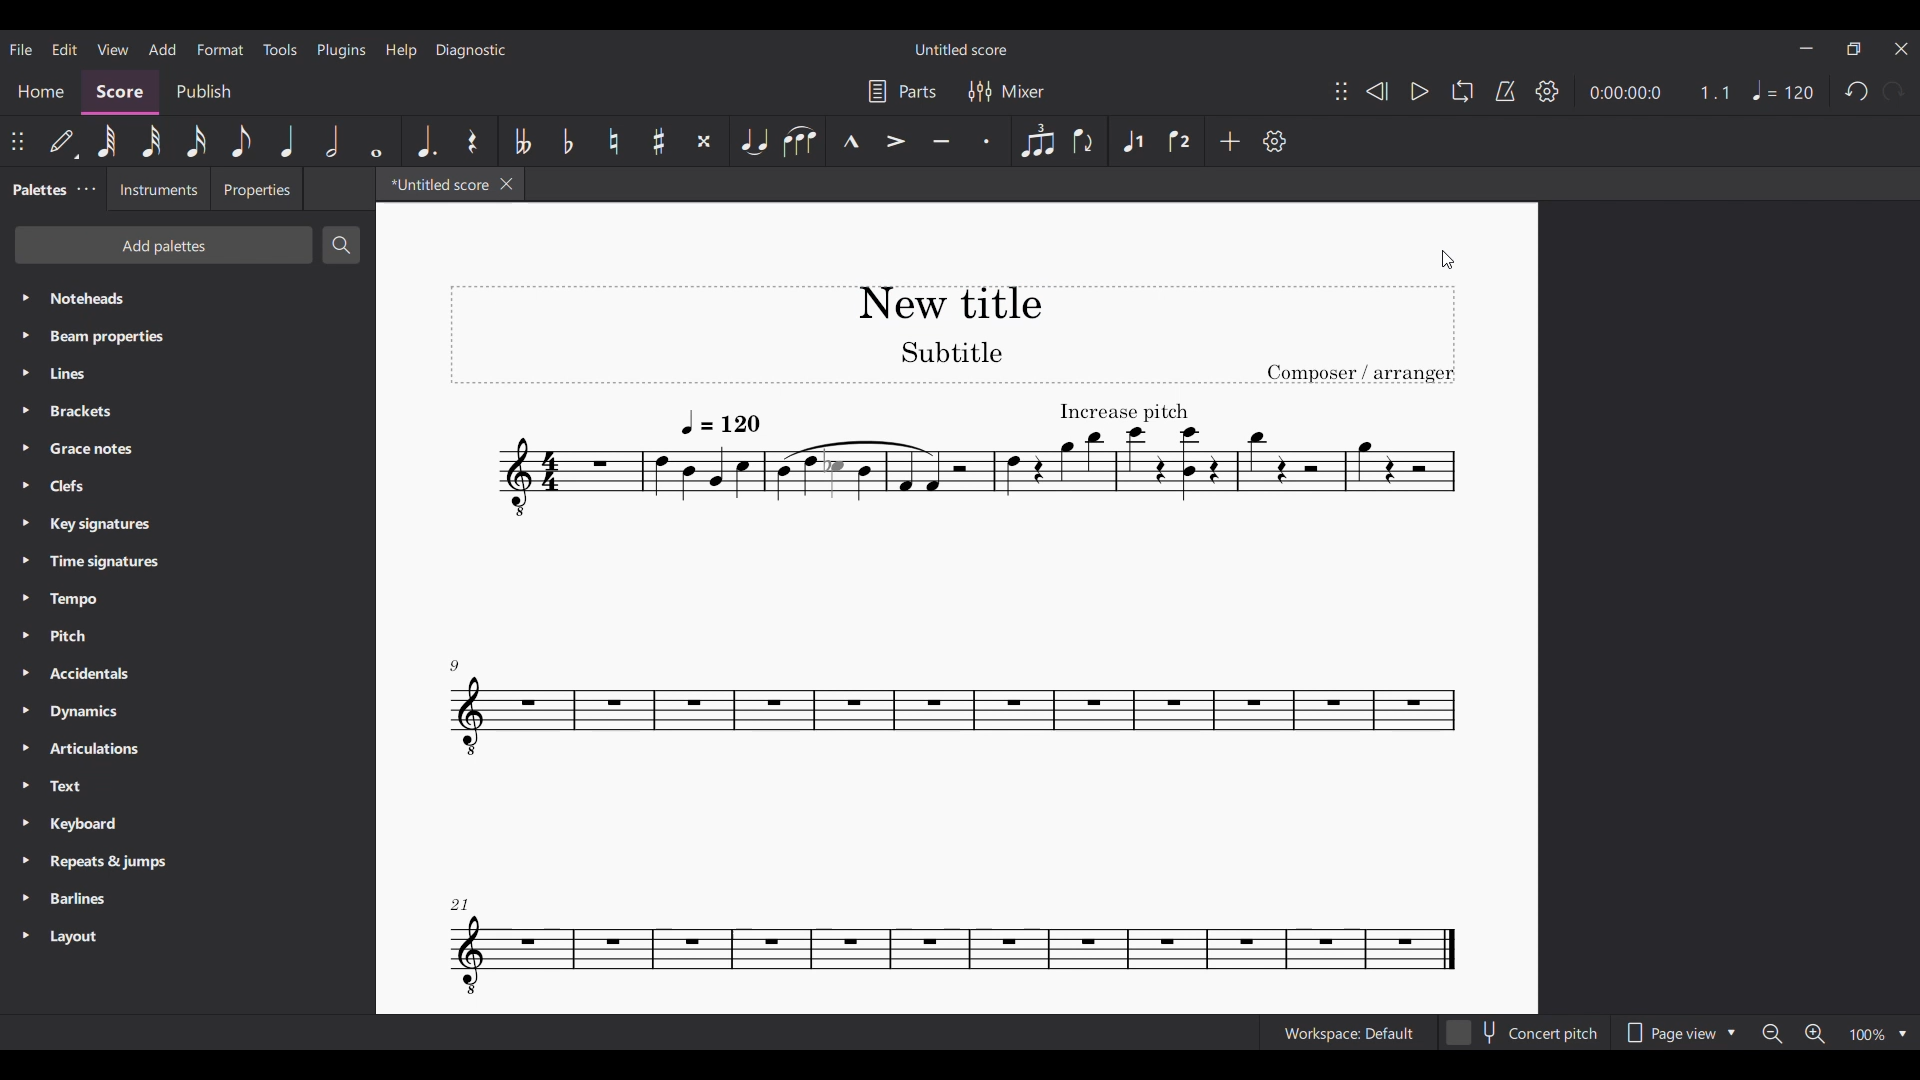  I want to click on Augmentation dot, so click(425, 141).